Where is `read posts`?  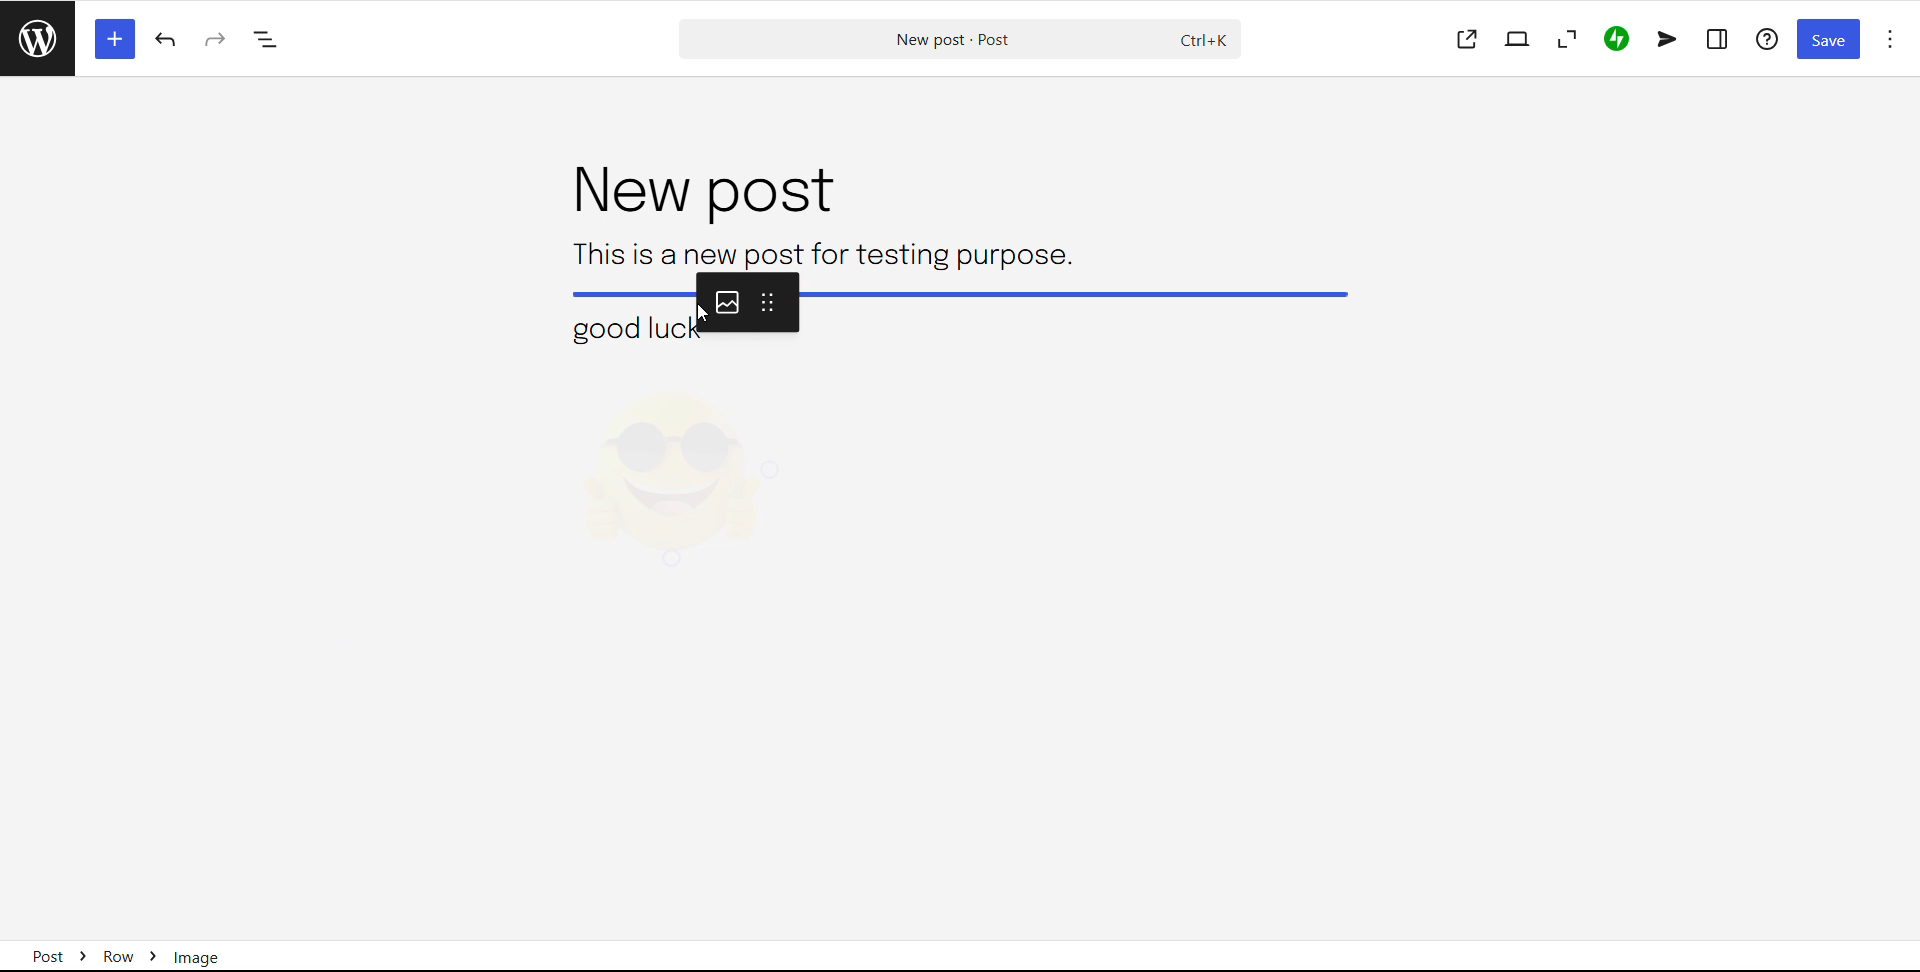
read posts is located at coordinates (37, 38).